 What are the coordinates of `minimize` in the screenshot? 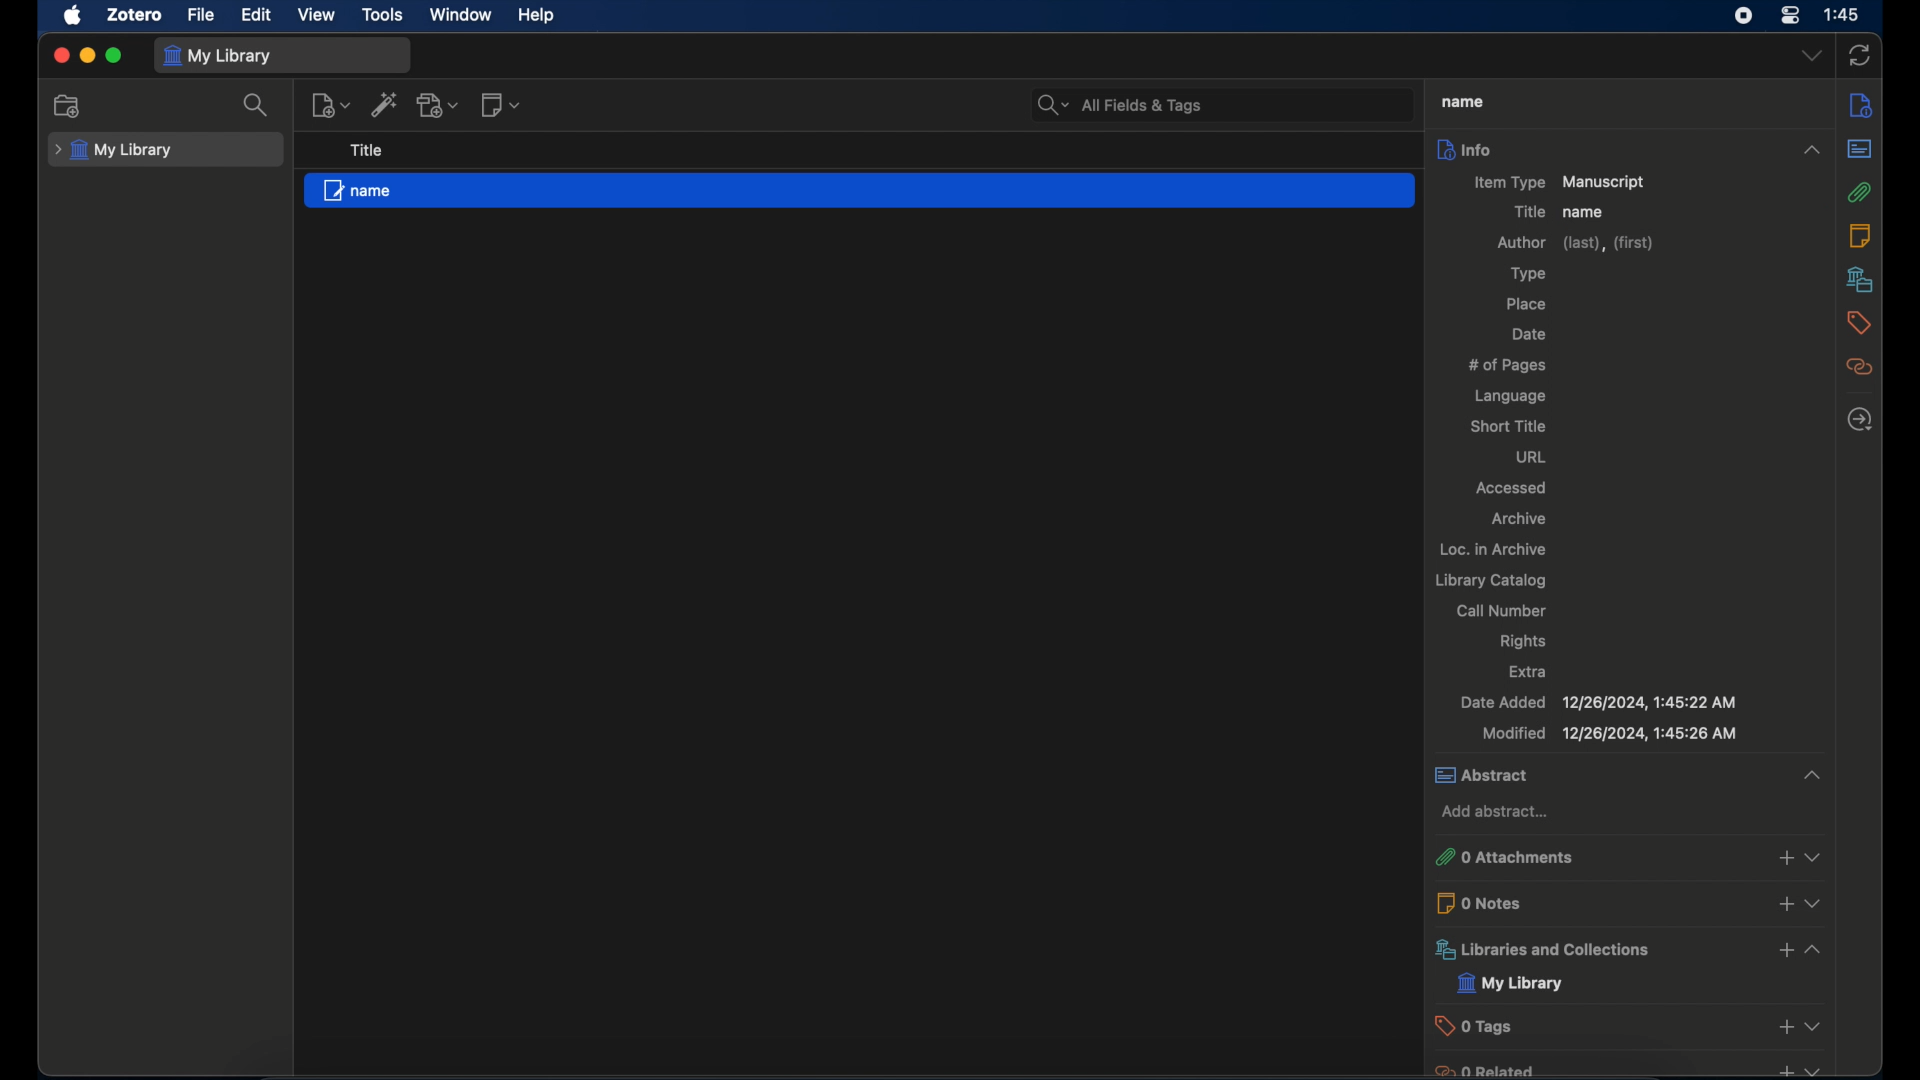 It's located at (86, 57).